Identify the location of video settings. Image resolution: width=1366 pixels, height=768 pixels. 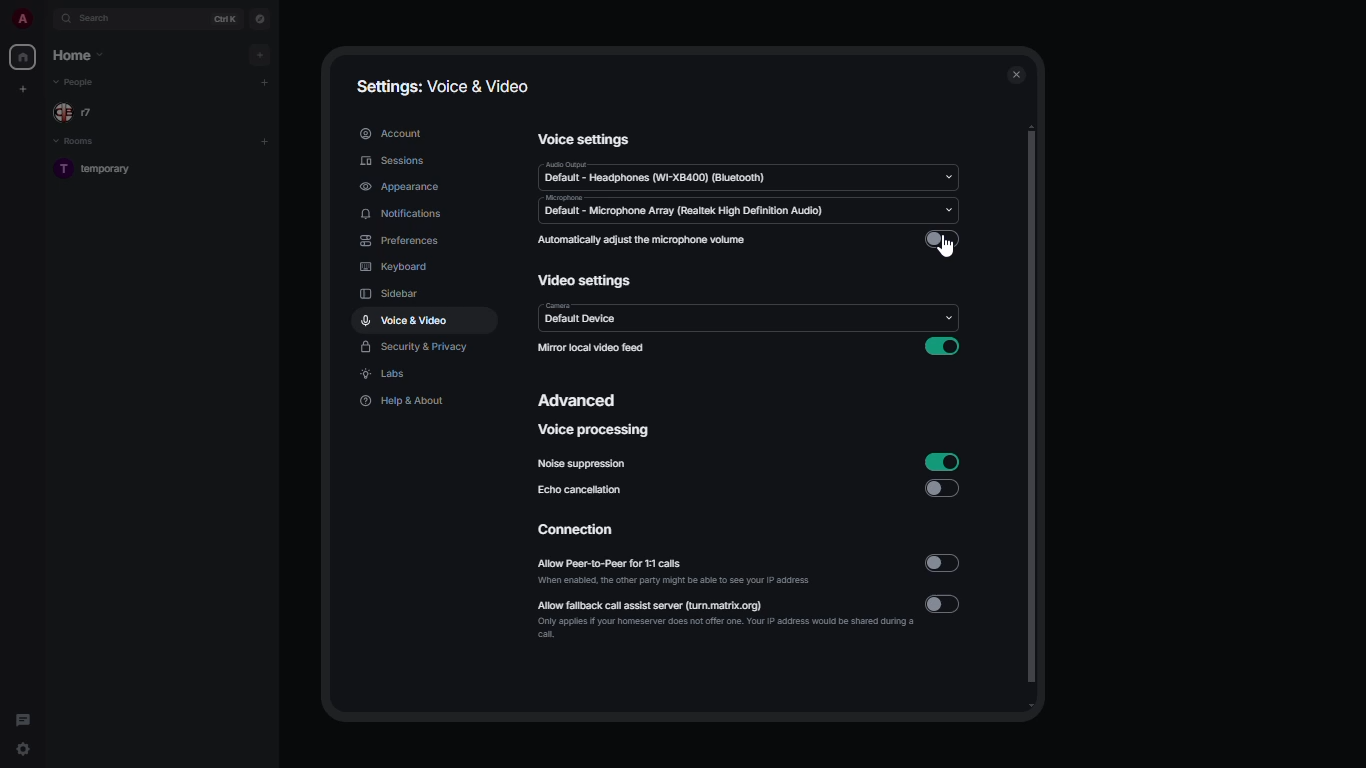
(585, 282).